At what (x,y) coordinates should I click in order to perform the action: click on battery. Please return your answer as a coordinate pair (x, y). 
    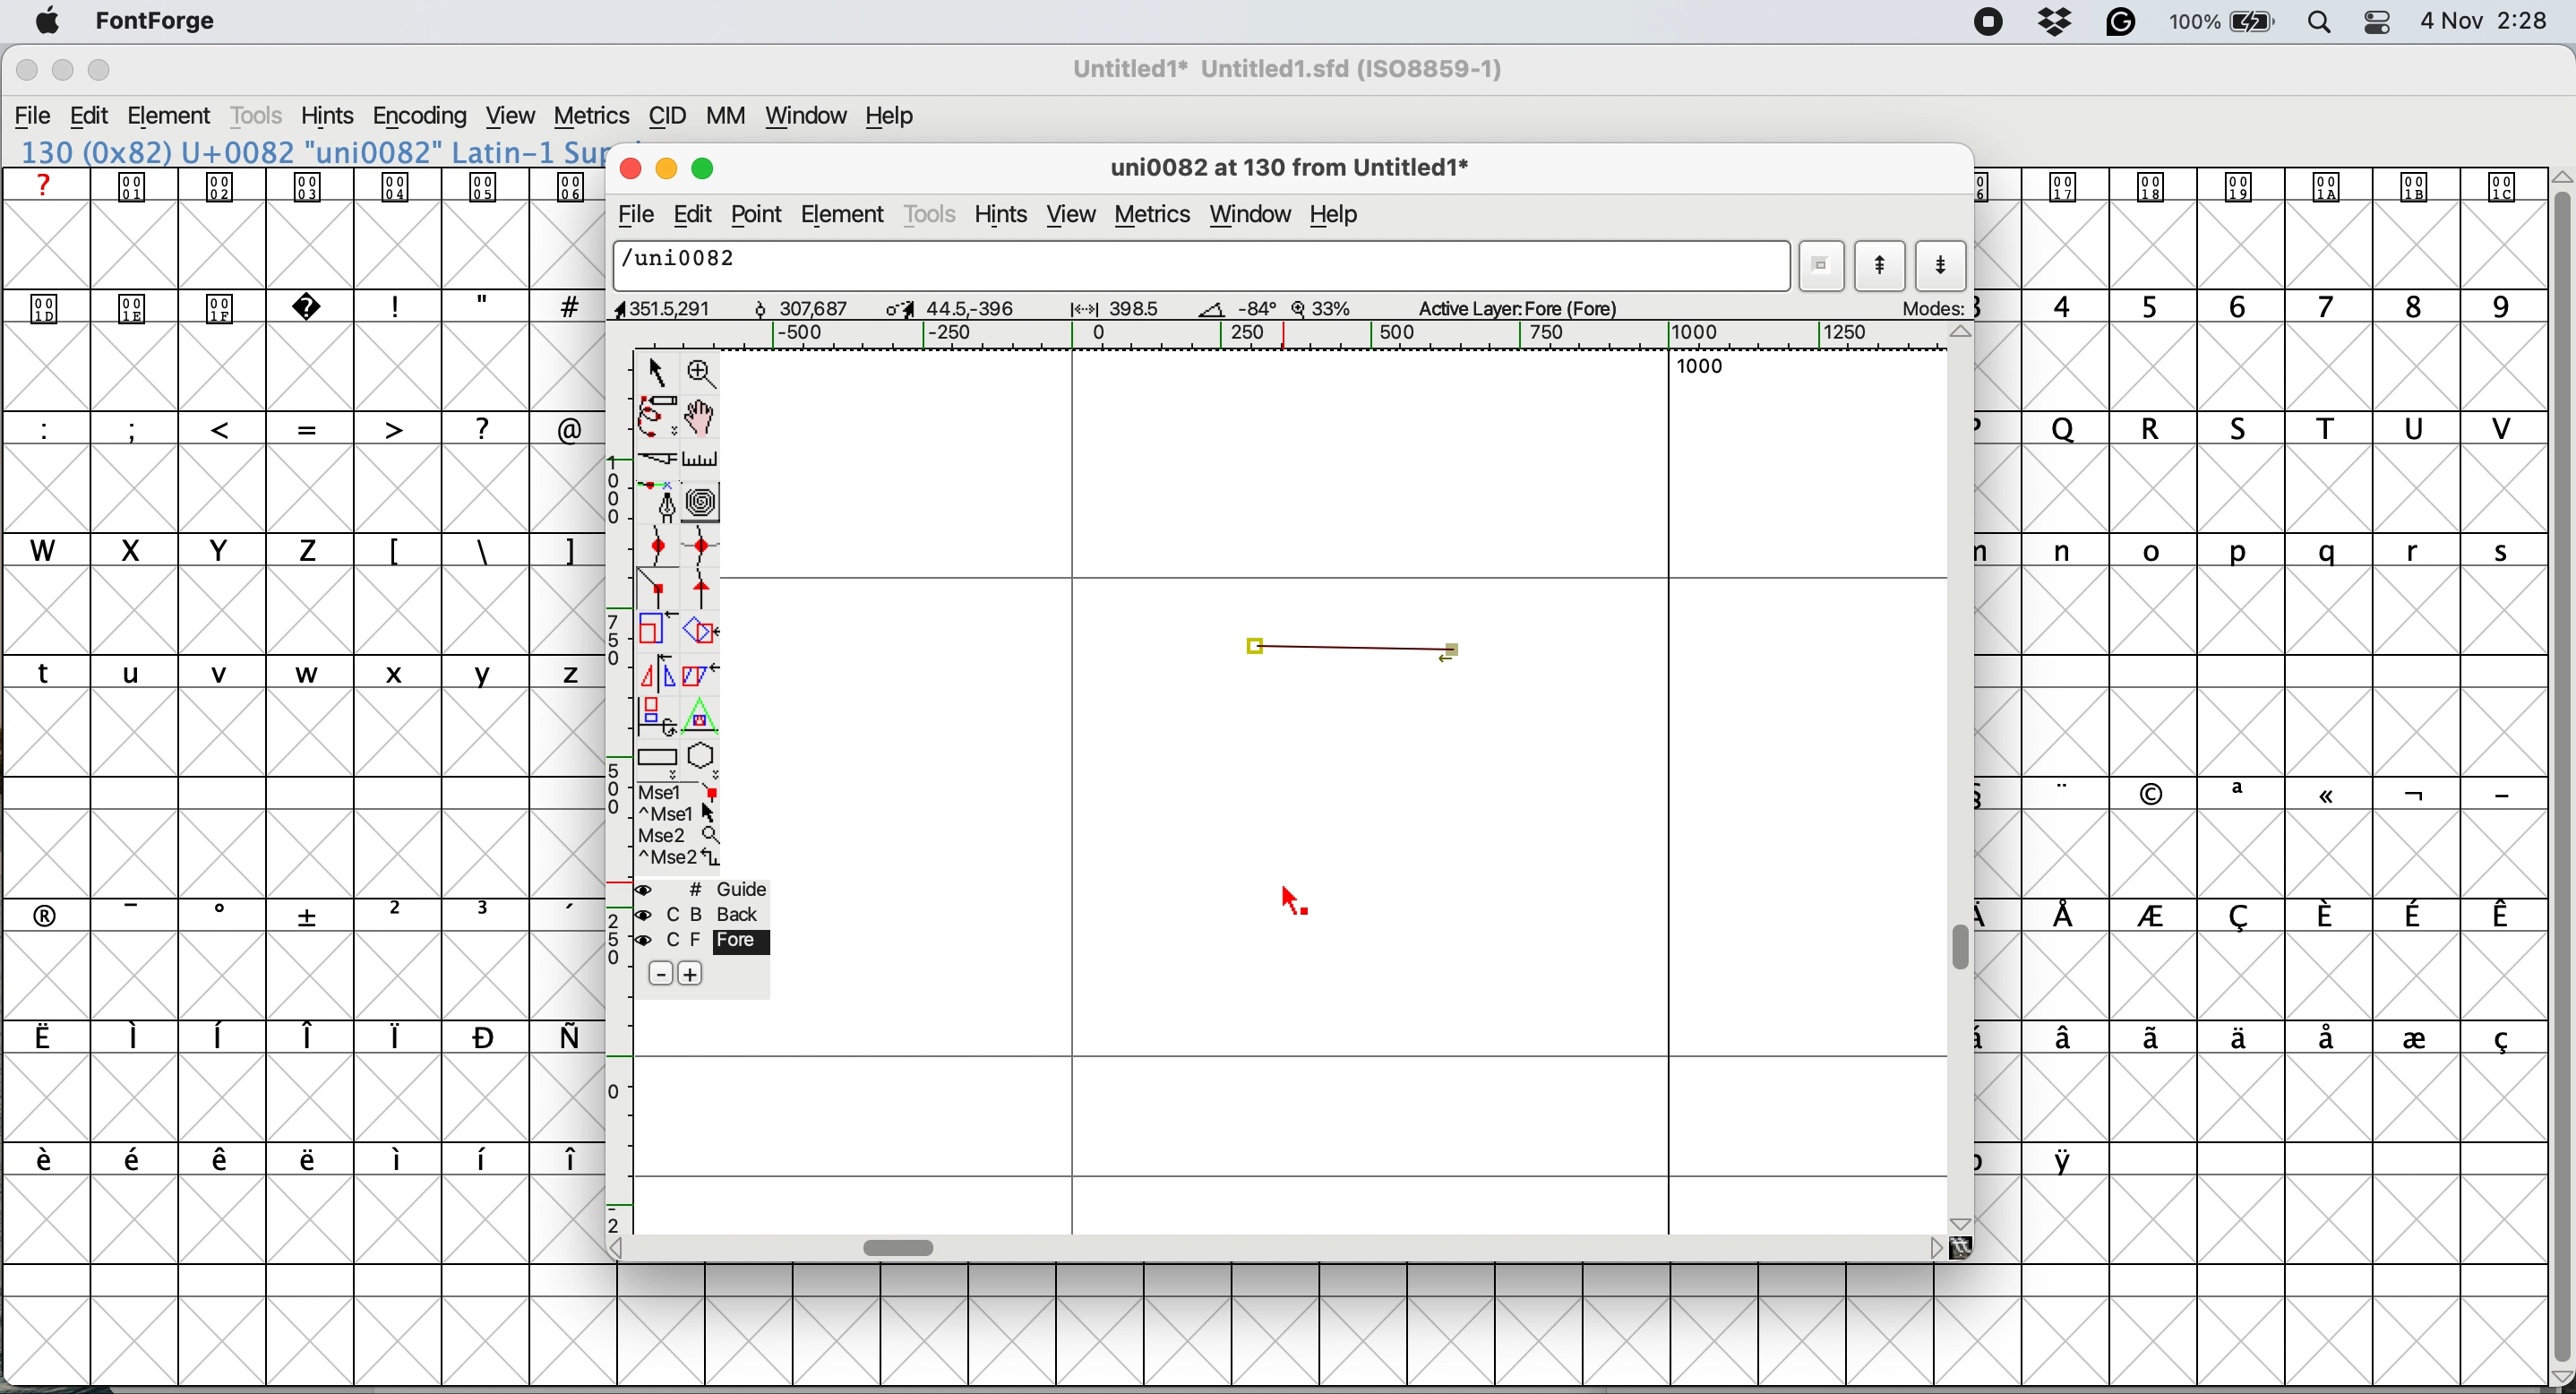
    Looking at the image, I should click on (2220, 22).